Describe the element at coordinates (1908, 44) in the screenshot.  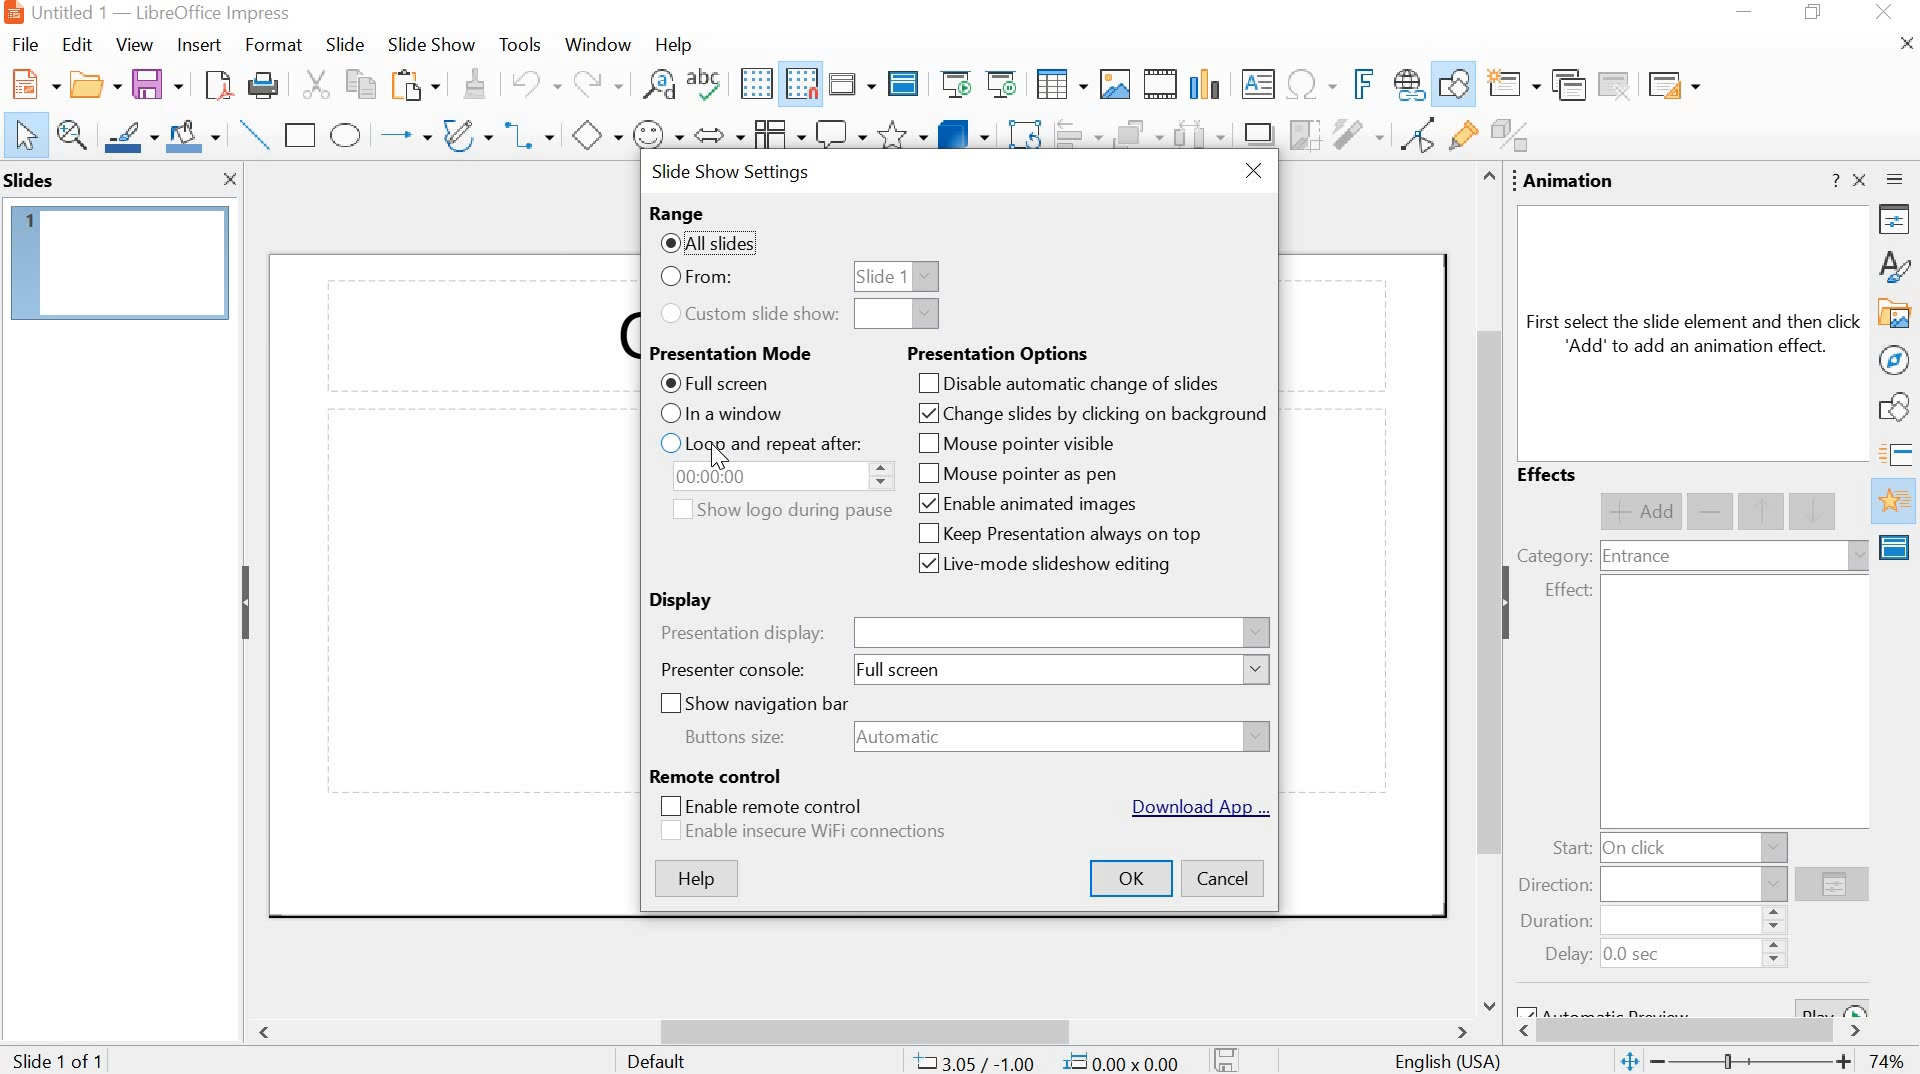
I see `close document` at that location.